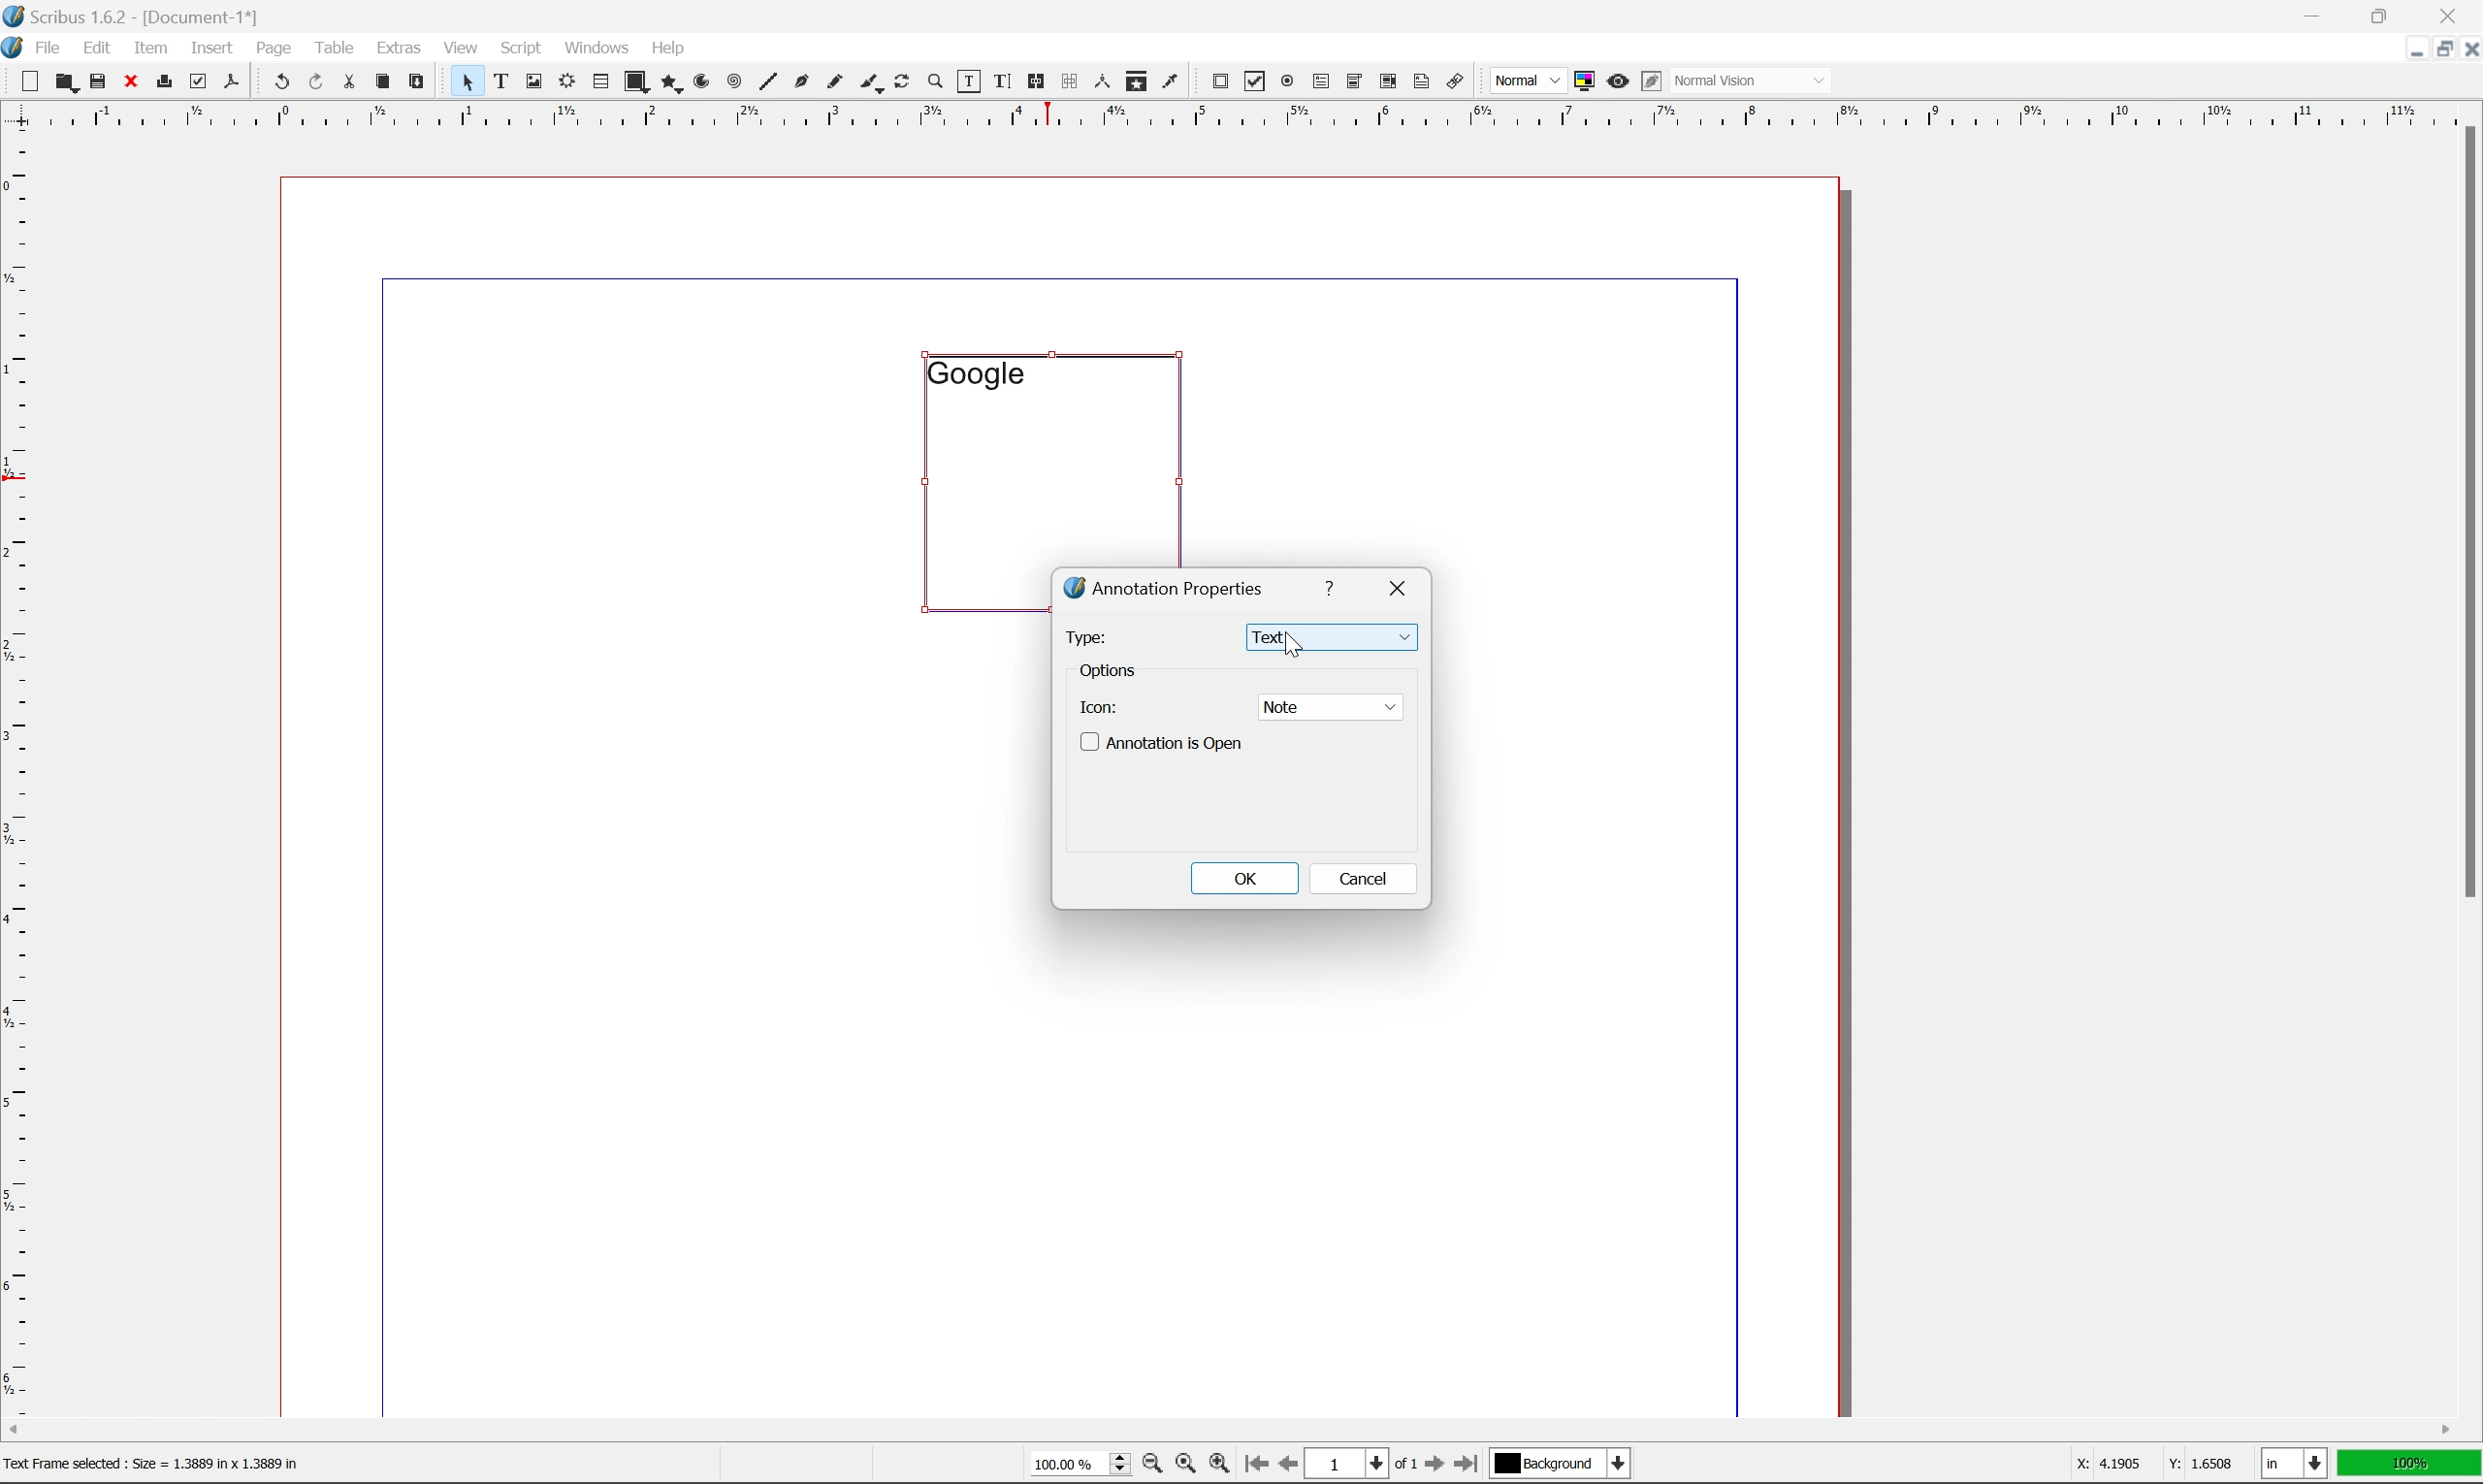 The width and height of the screenshot is (2483, 1484). Describe the element at coordinates (418, 82) in the screenshot. I see `paste` at that location.